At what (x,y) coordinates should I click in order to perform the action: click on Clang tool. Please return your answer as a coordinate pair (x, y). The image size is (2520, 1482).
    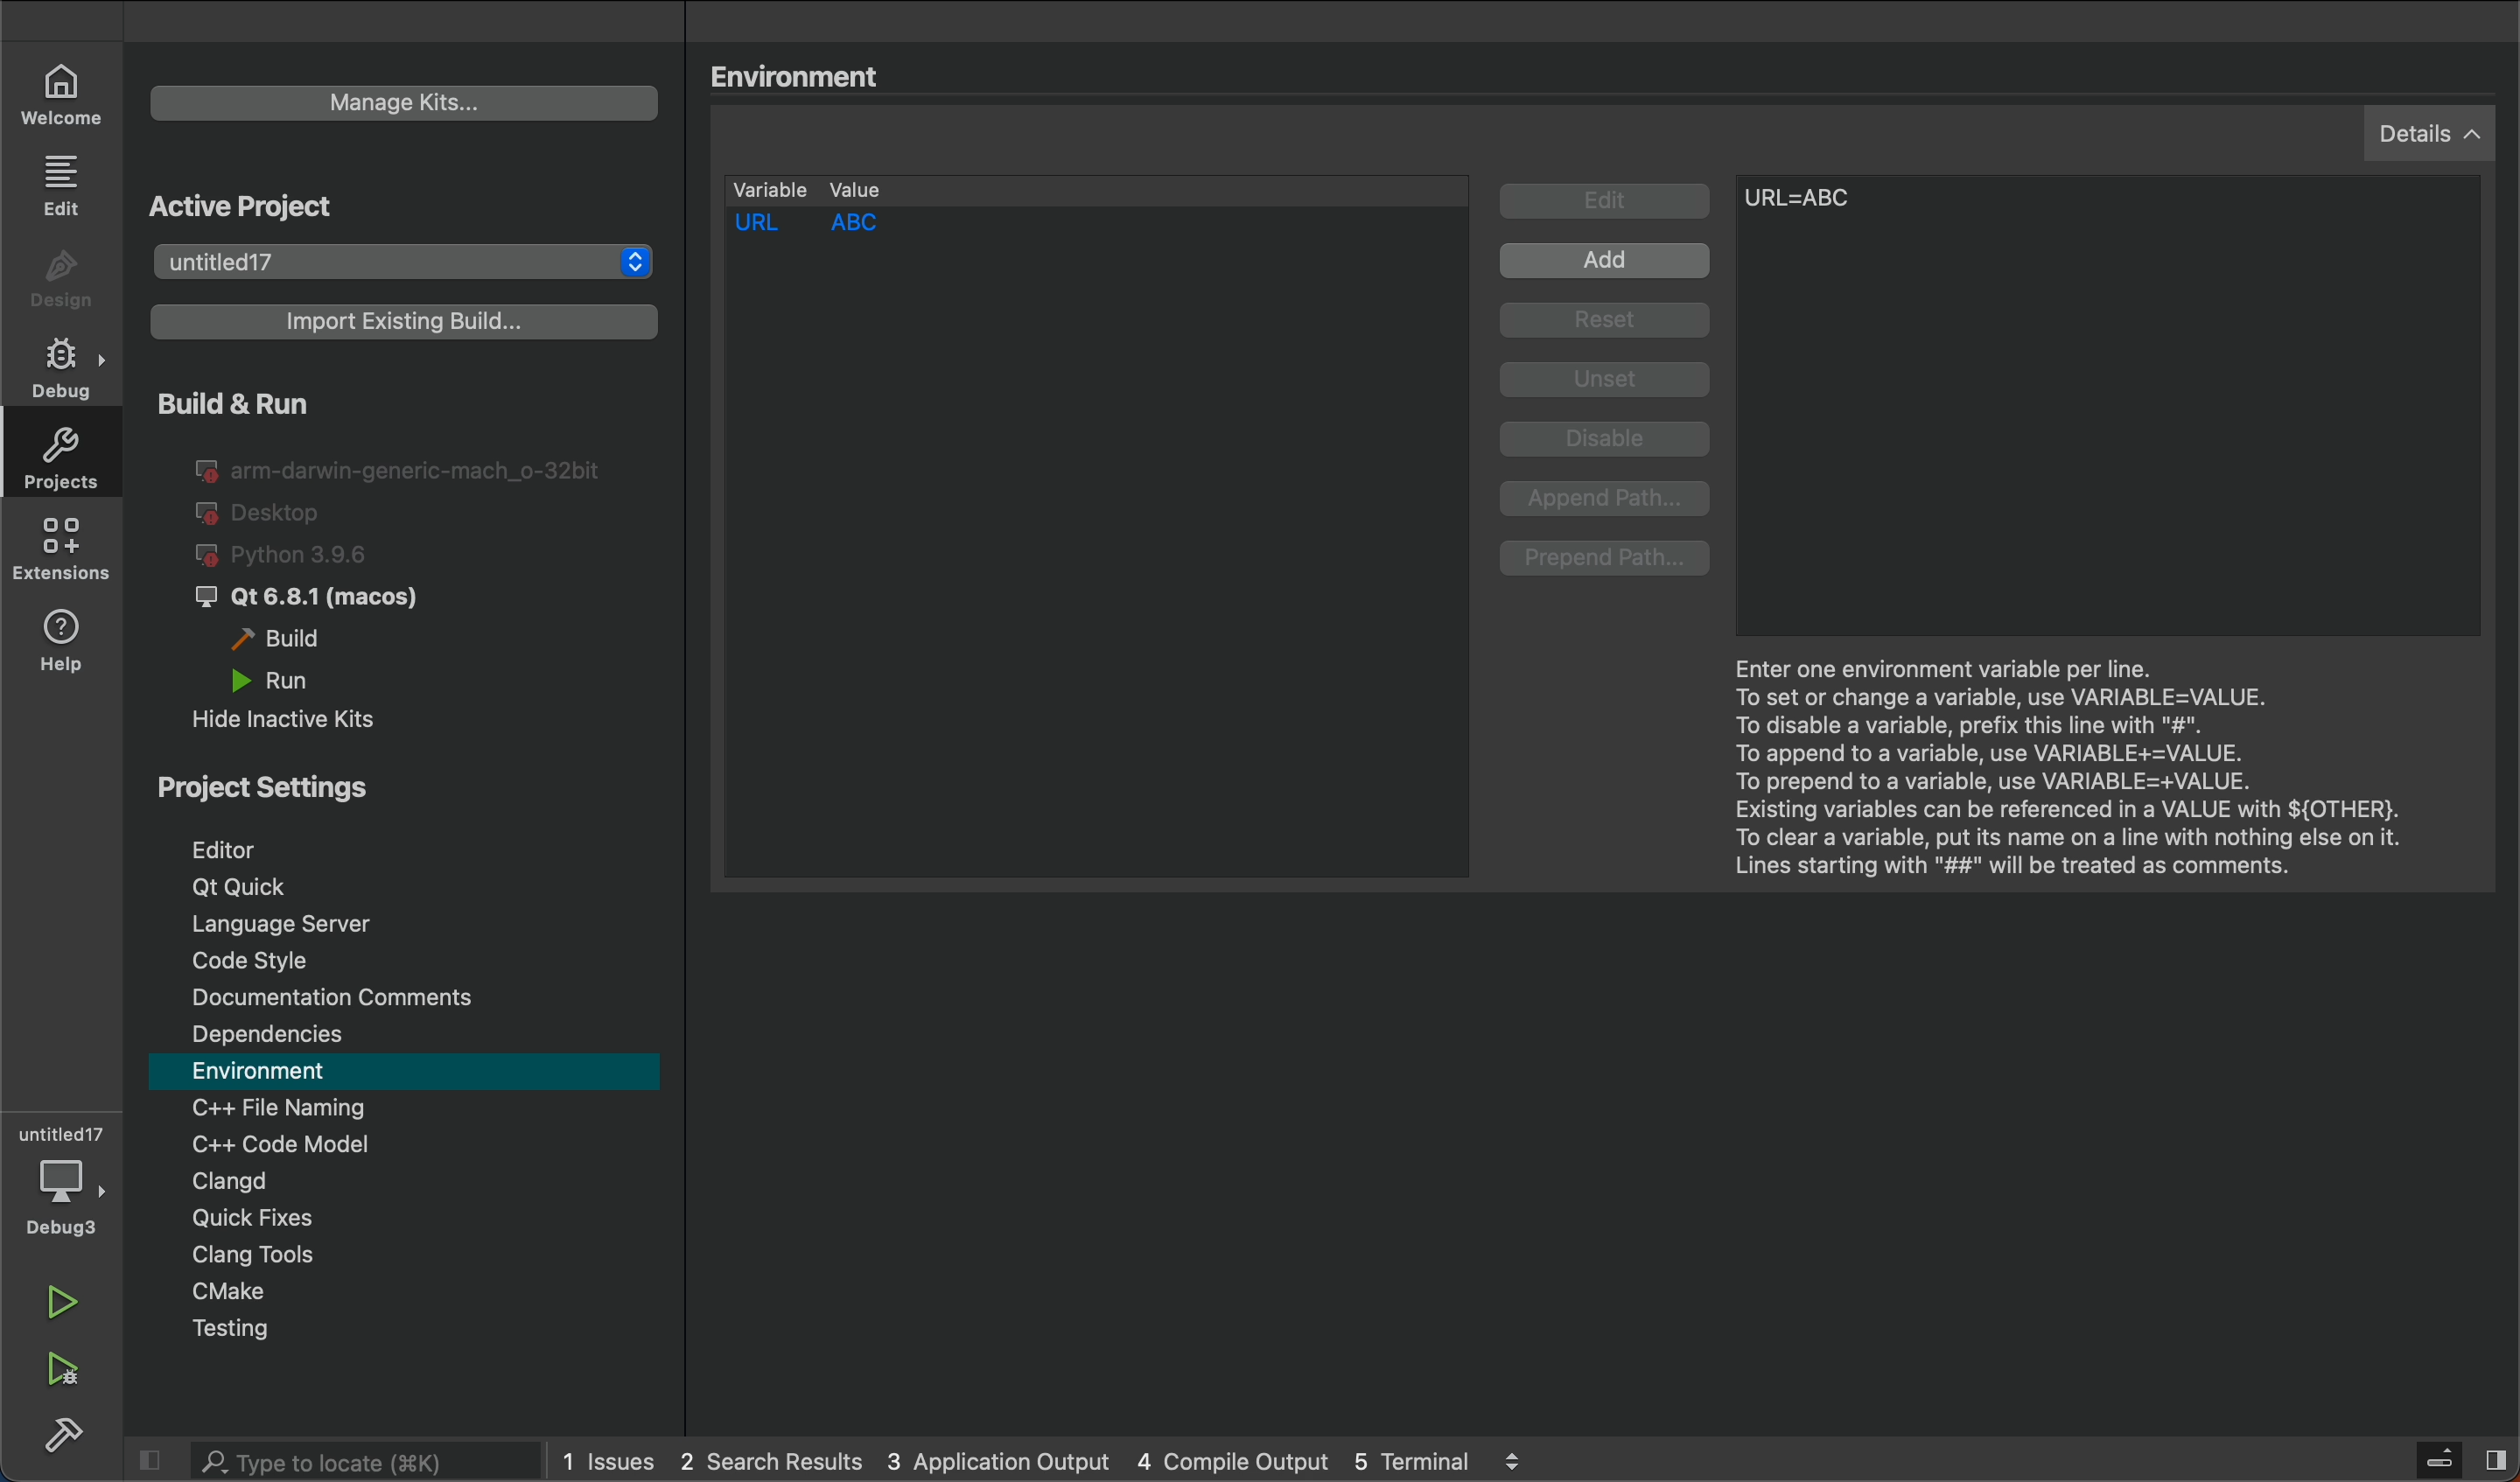
    Looking at the image, I should click on (420, 1256).